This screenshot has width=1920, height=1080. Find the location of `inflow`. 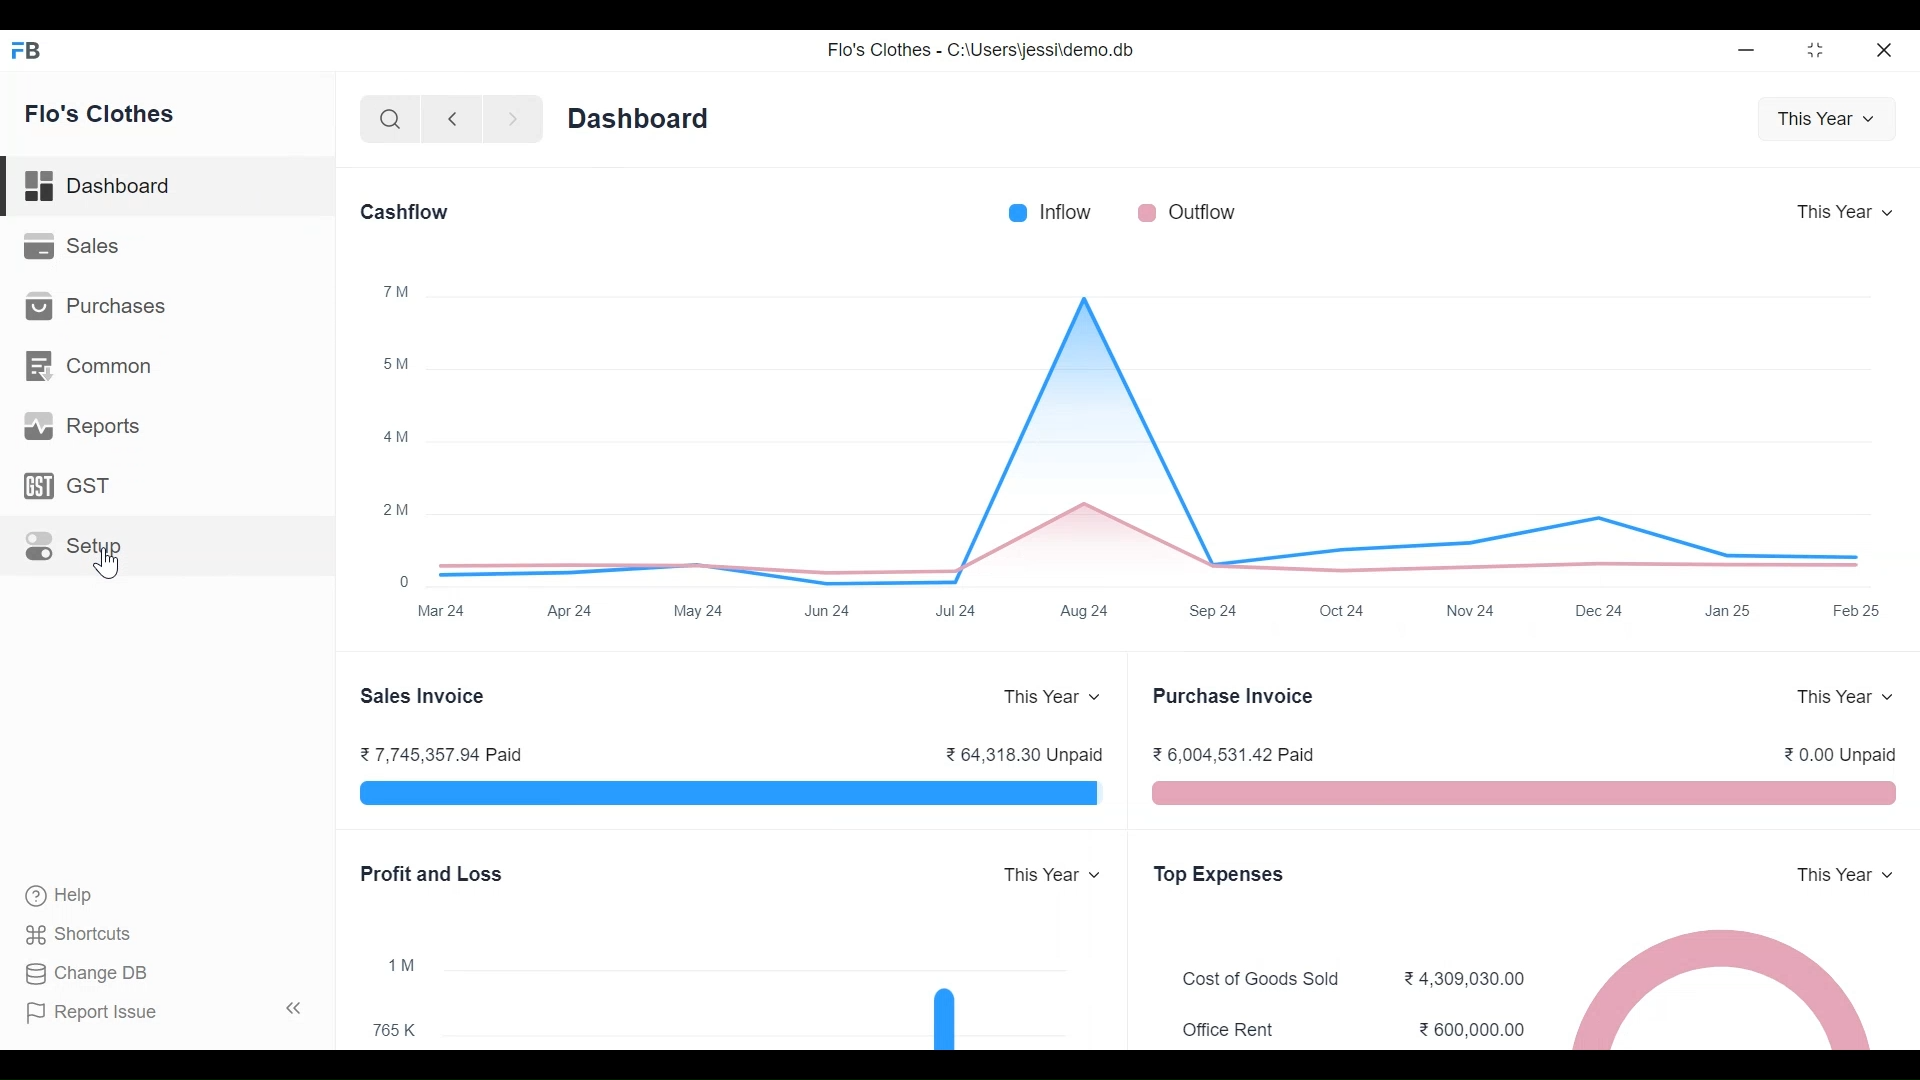

inflow is located at coordinates (1049, 212).